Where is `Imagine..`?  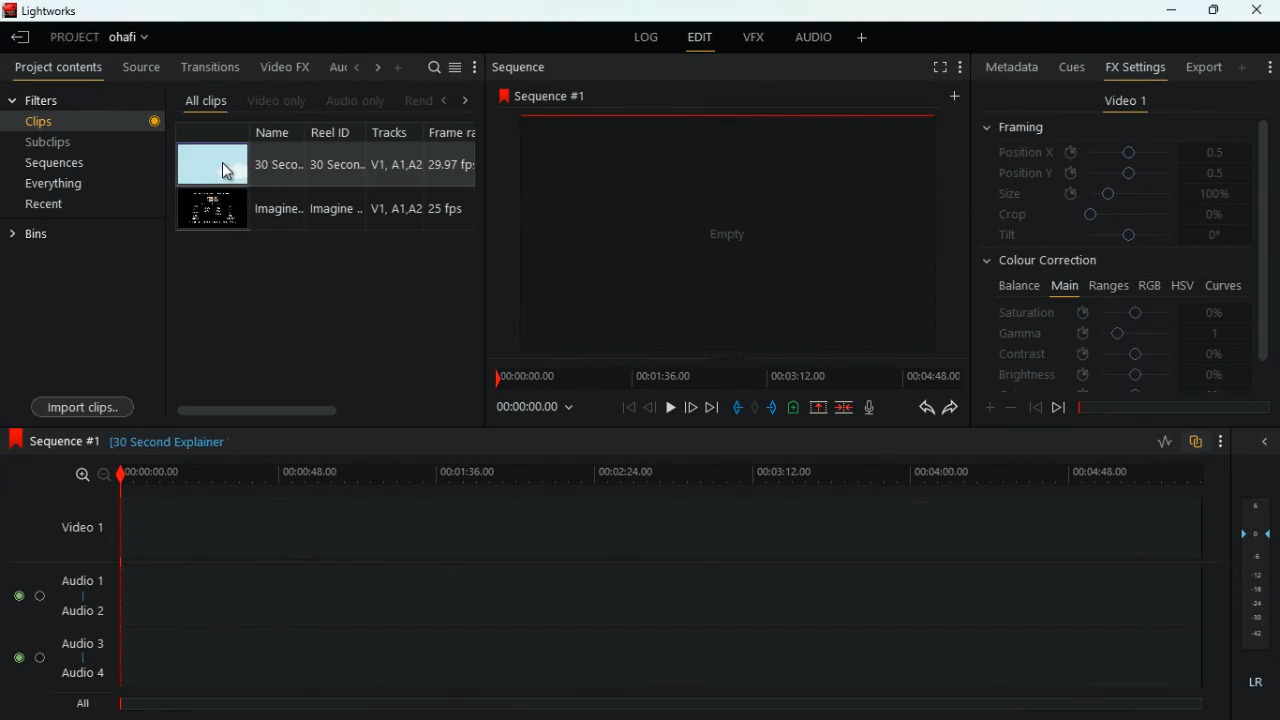
Imagine.. is located at coordinates (340, 212).